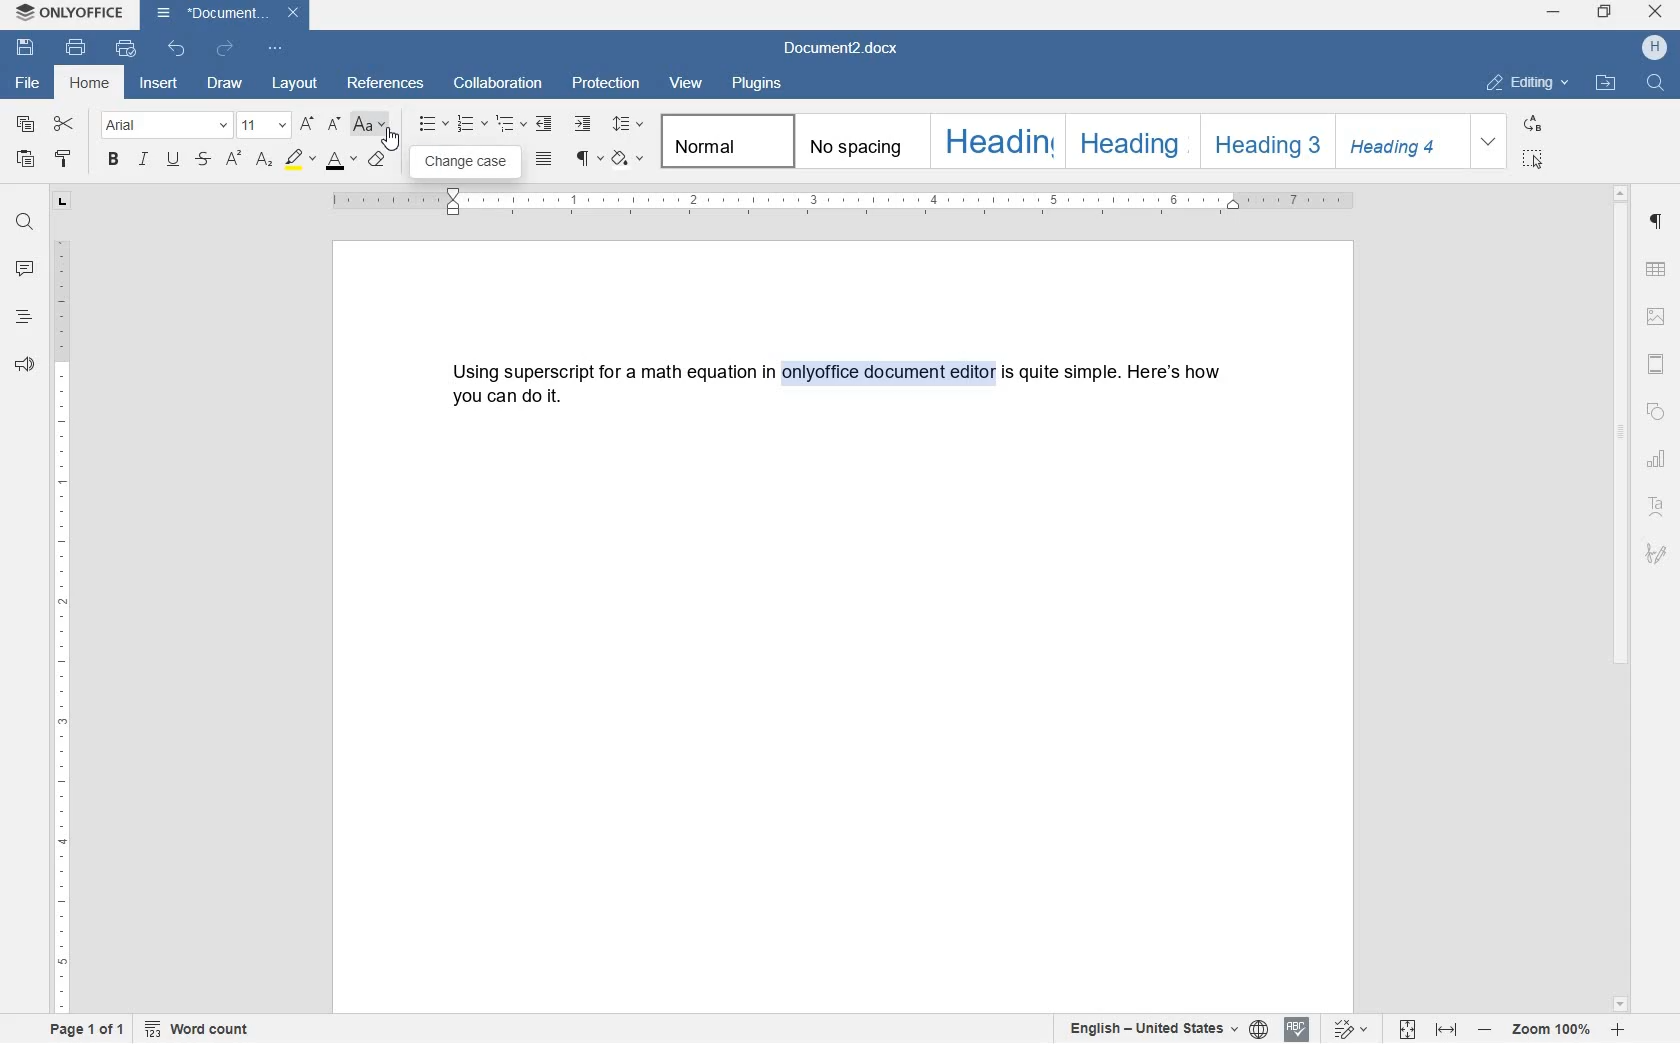  What do you see at coordinates (687, 81) in the screenshot?
I see `view` at bounding box center [687, 81].